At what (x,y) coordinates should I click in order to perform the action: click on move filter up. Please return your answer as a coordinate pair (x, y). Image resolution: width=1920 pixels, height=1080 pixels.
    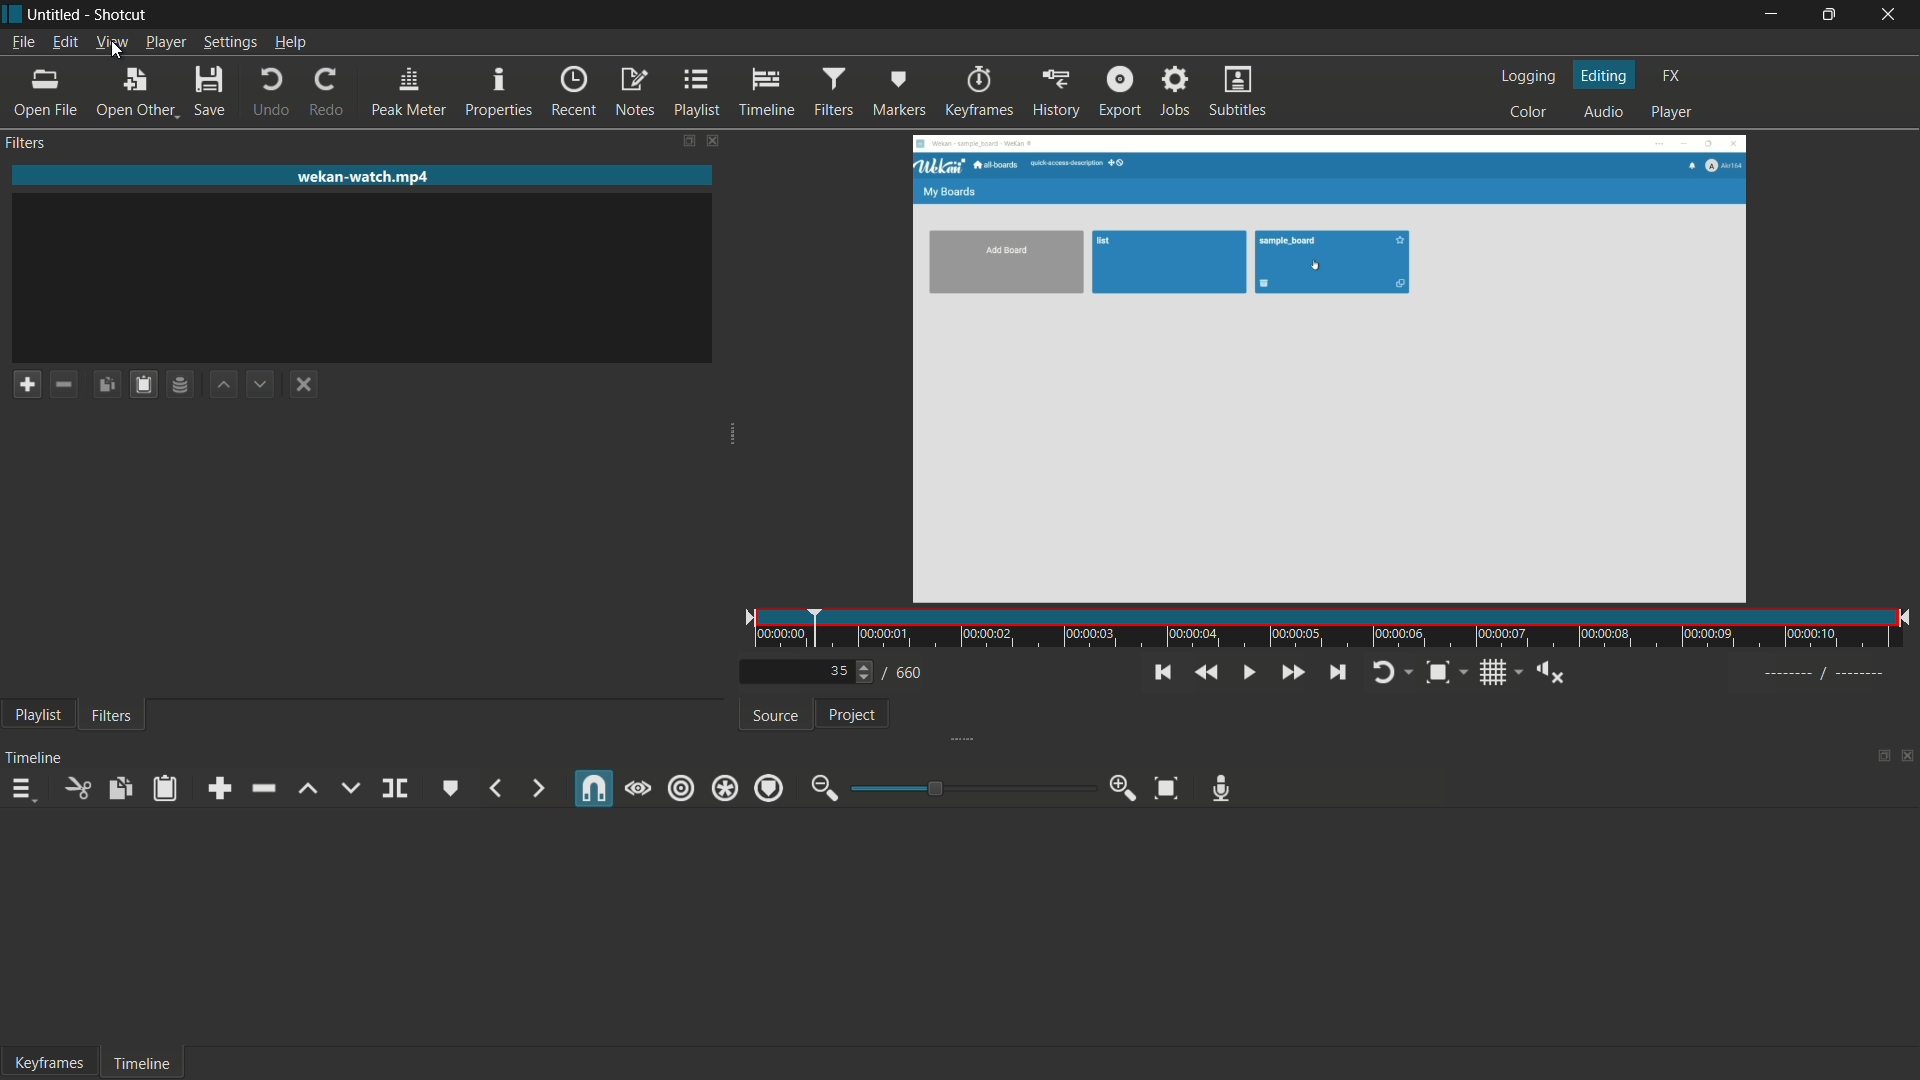
    Looking at the image, I should click on (224, 385).